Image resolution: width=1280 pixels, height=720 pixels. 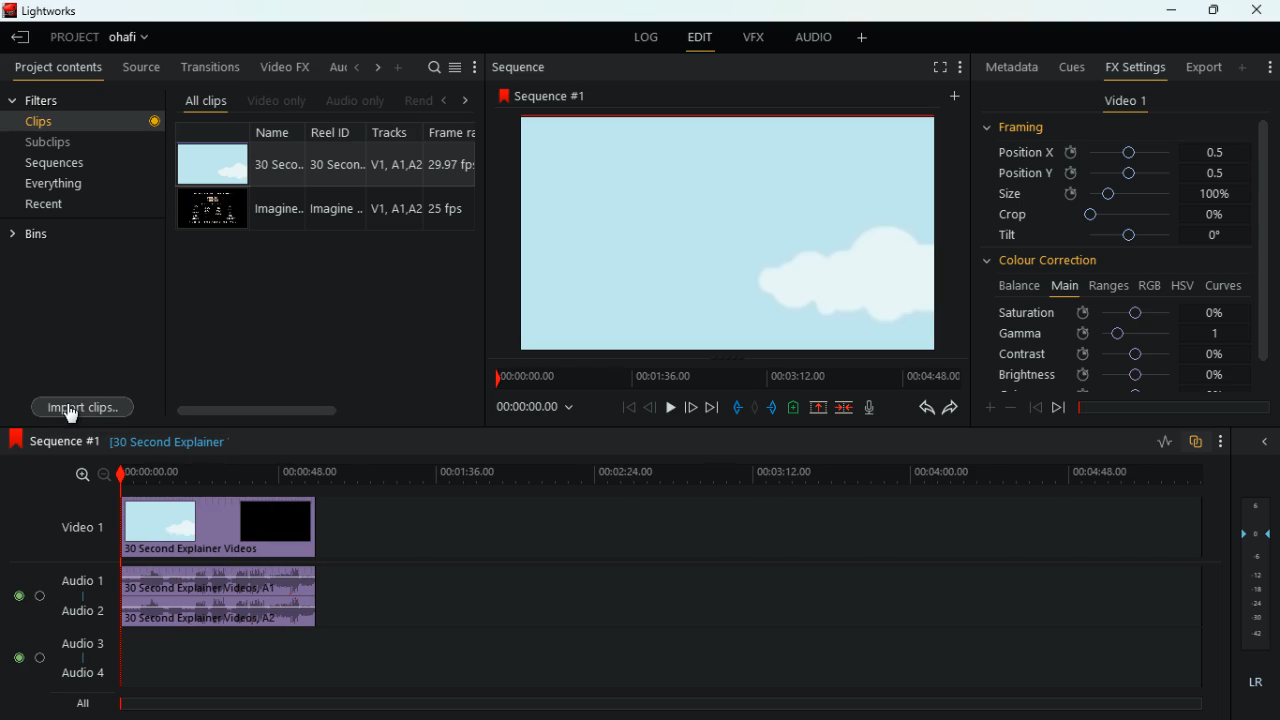 What do you see at coordinates (538, 409) in the screenshot?
I see `time` at bounding box center [538, 409].